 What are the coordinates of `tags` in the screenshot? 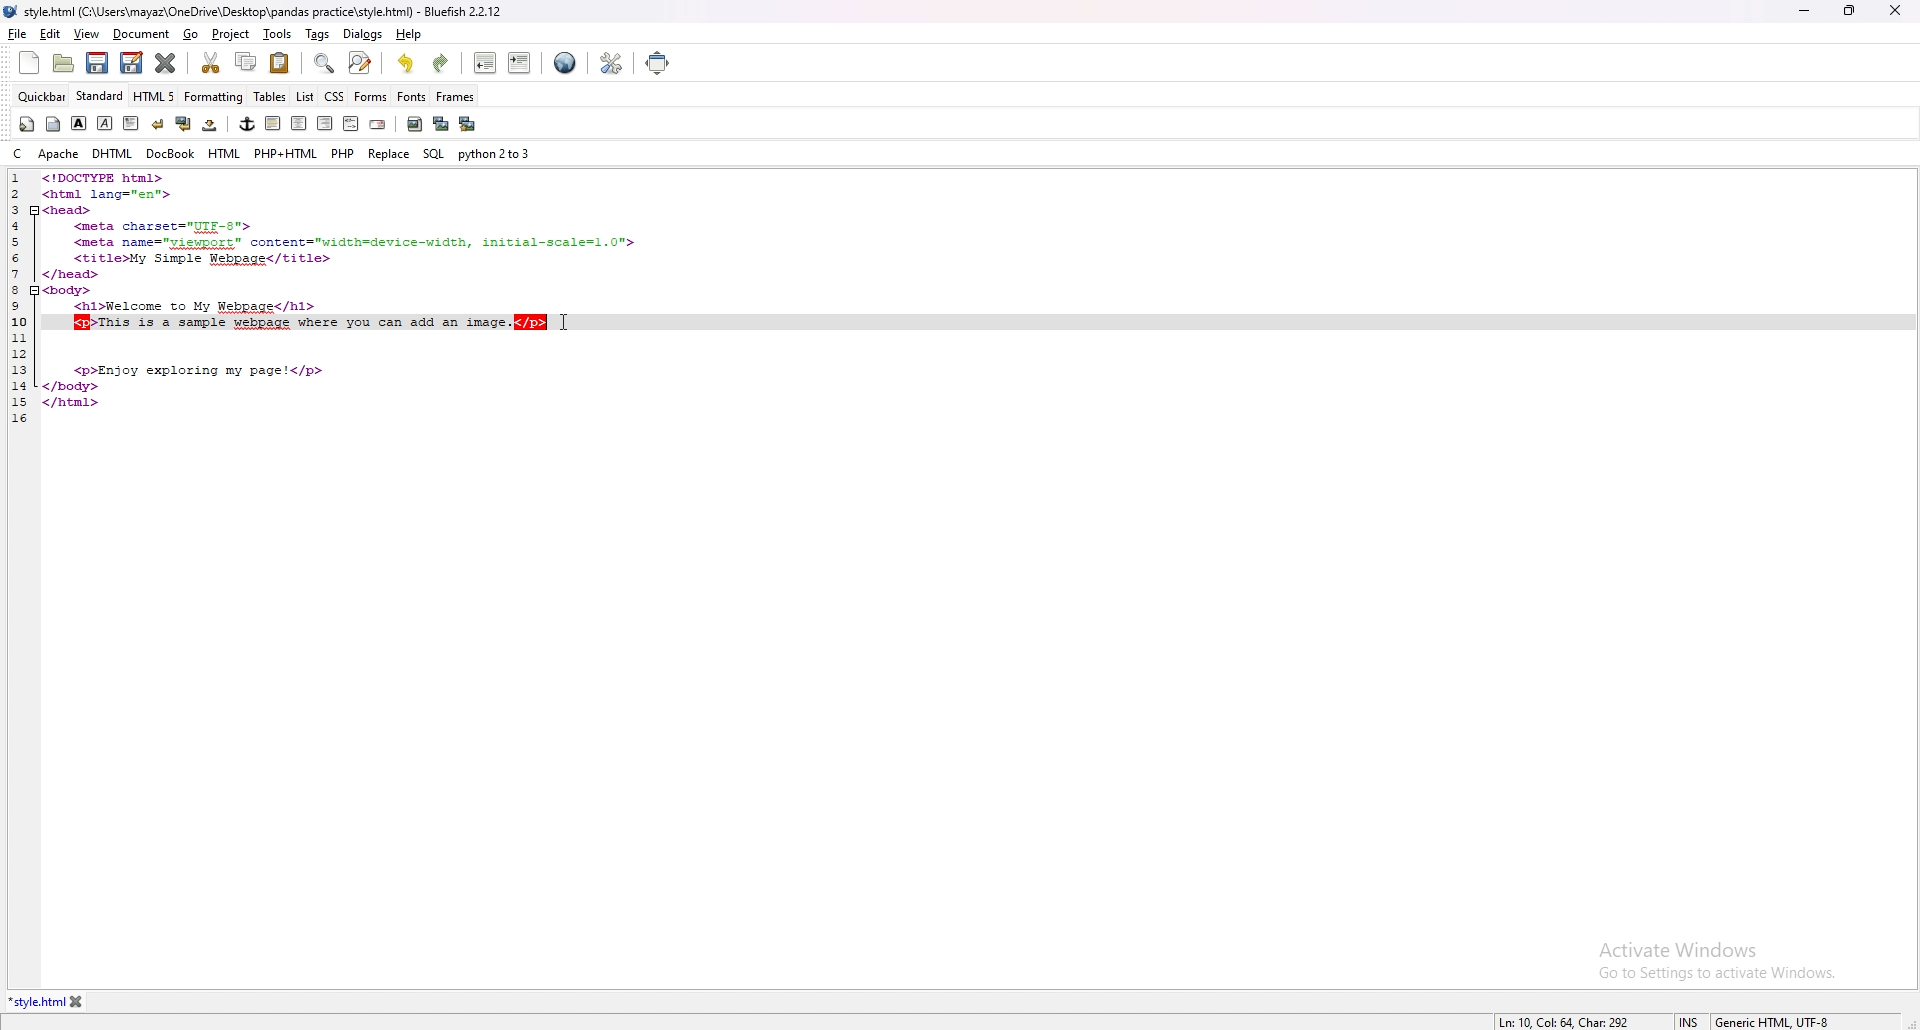 It's located at (316, 34).